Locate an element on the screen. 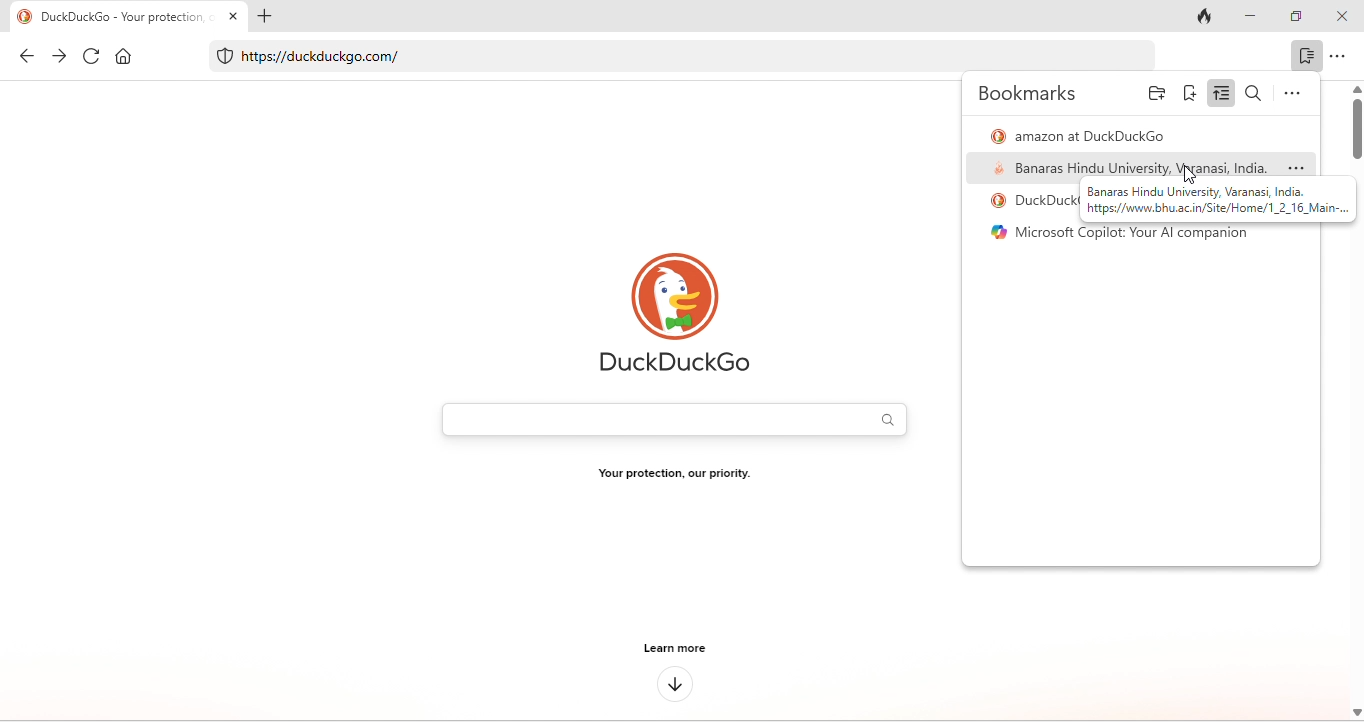 This screenshot has width=1364, height=722. maximize is located at coordinates (1297, 17).